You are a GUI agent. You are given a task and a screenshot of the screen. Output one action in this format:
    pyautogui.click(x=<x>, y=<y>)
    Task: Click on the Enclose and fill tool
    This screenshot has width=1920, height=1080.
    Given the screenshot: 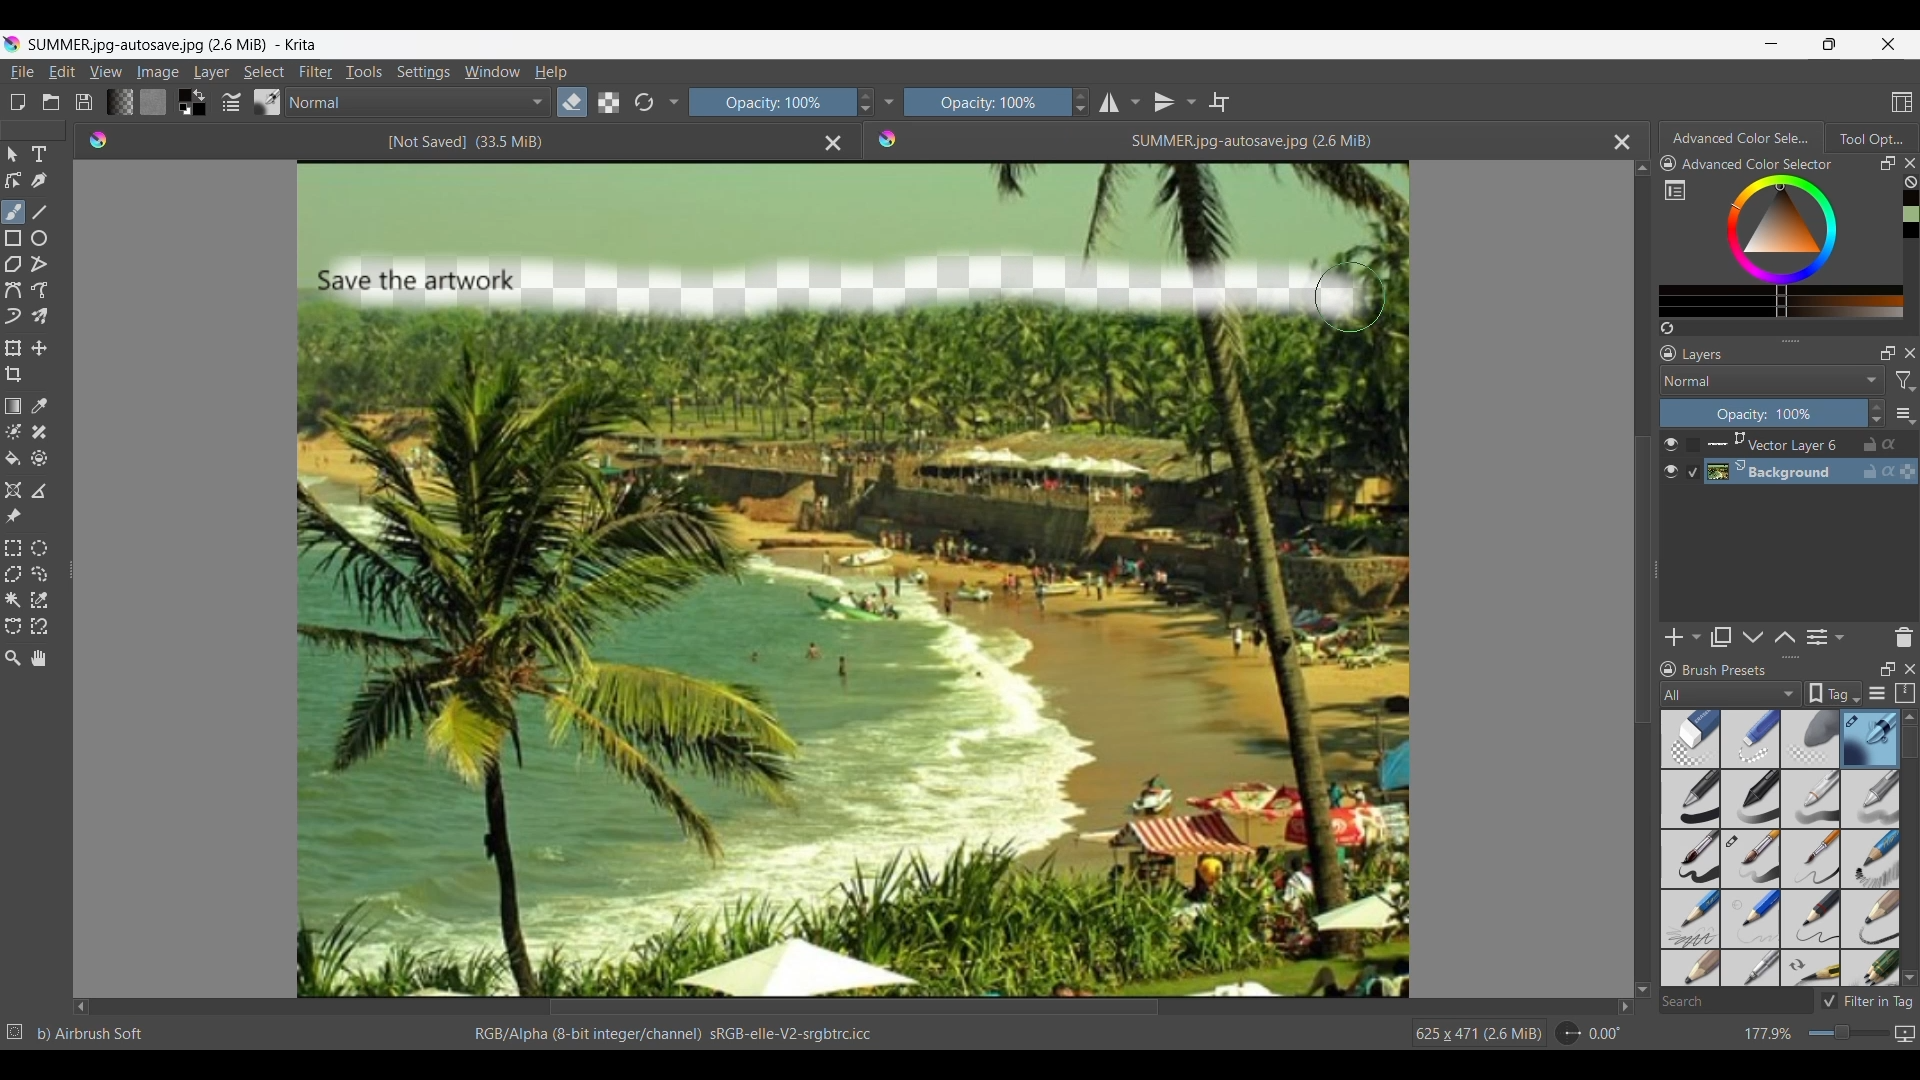 What is the action you would take?
    pyautogui.click(x=39, y=458)
    